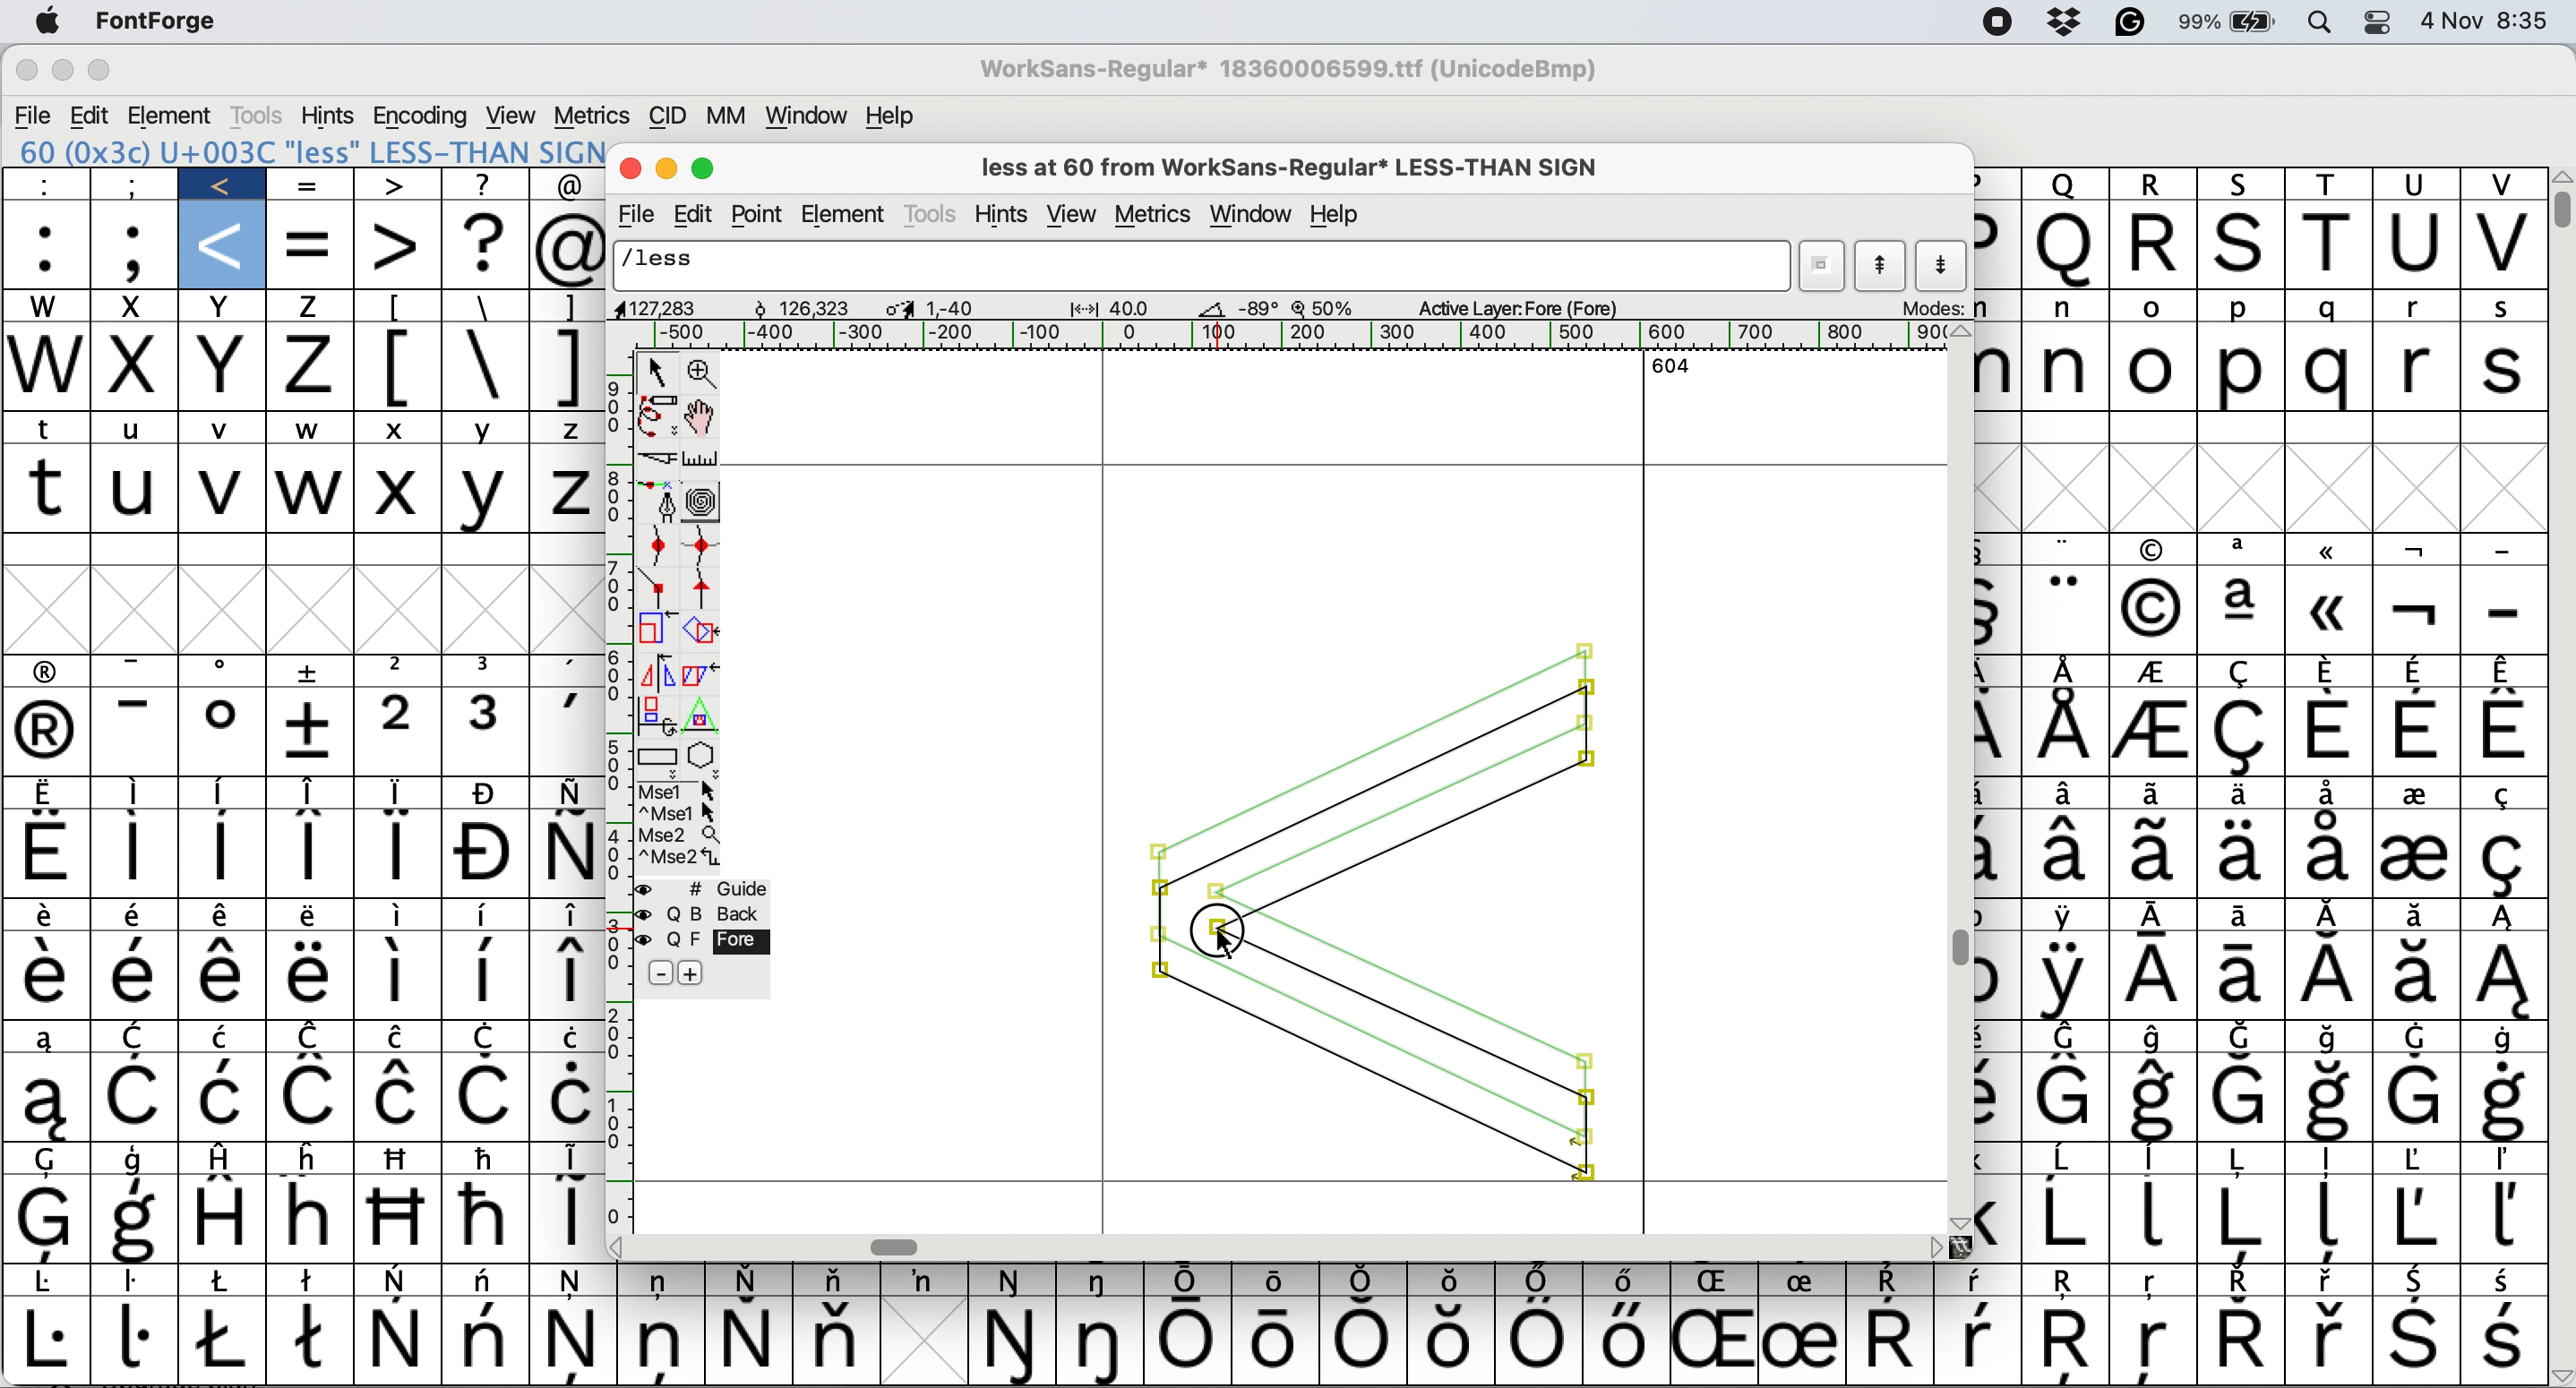 The image size is (2576, 1388). Describe the element at coordinates (2065, 1161) in the screenshot. I see `Symbol` at that location.